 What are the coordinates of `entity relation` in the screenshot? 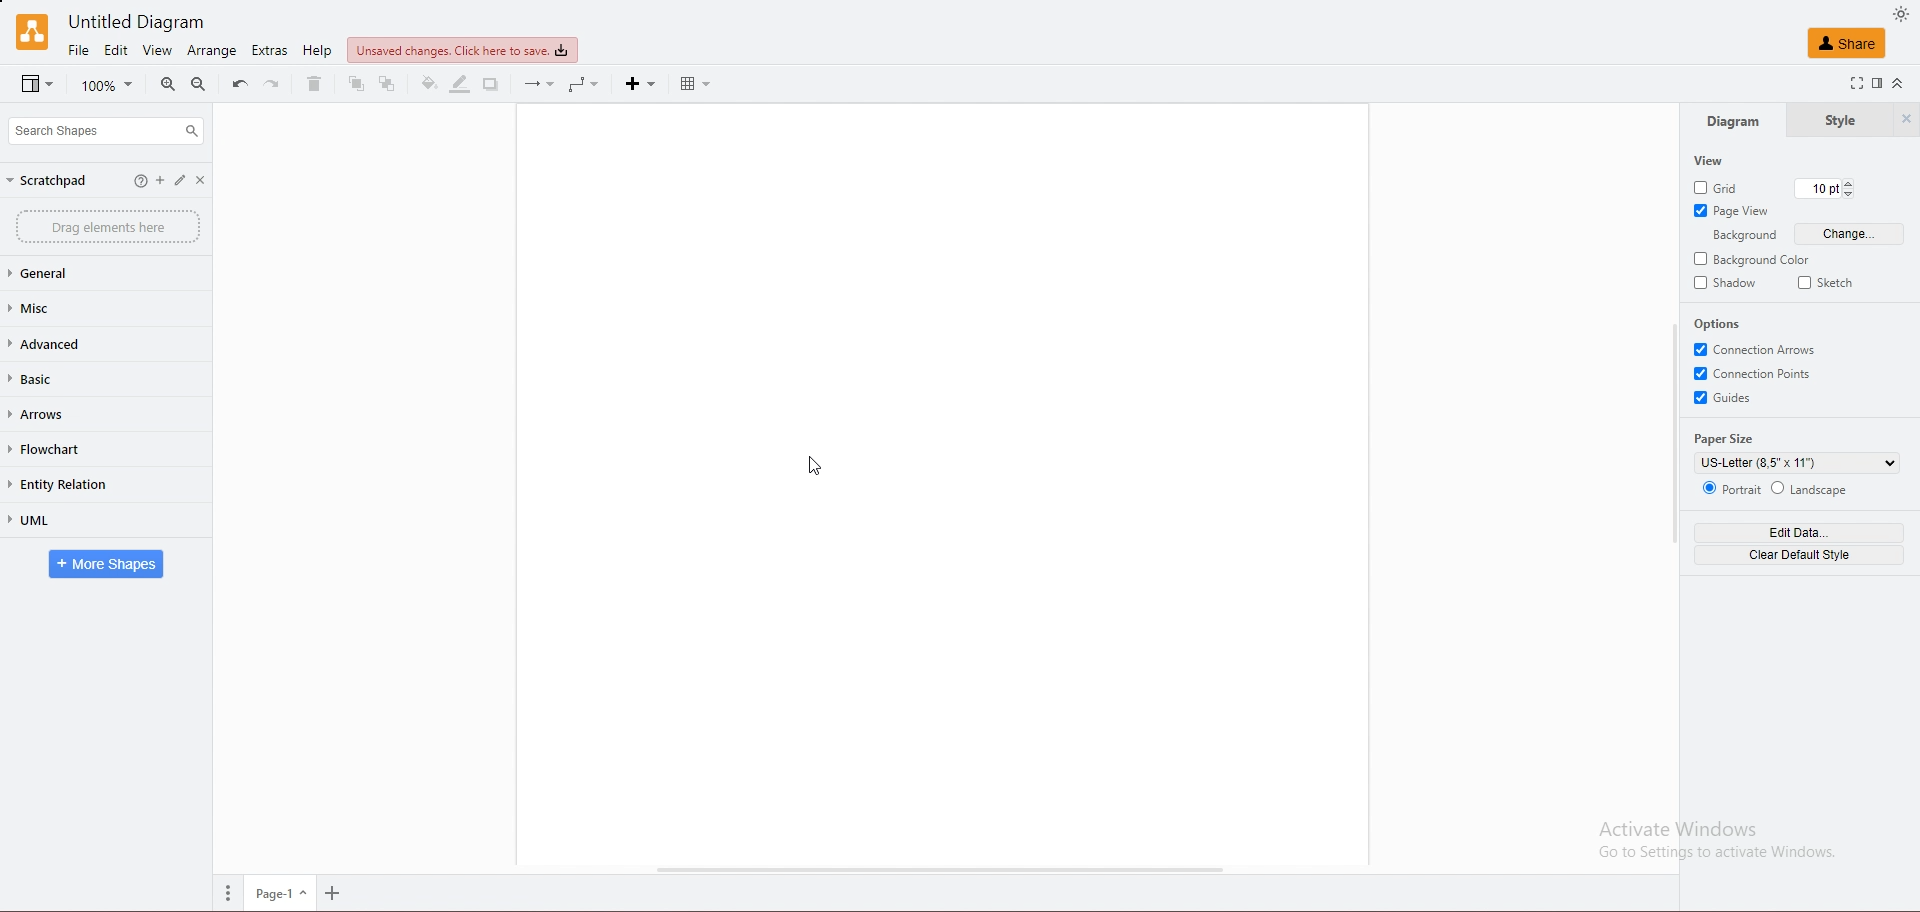 It's located at (73, 484).